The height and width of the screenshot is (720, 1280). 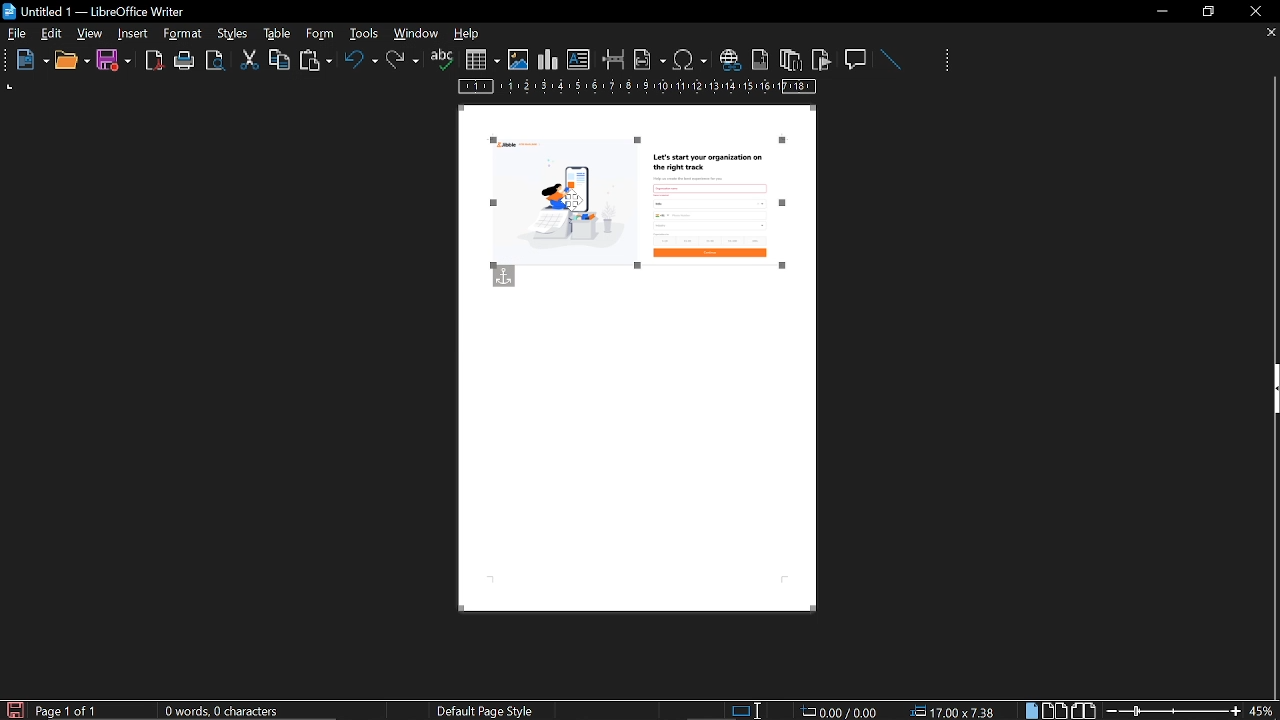 I want to click on current page, so click(x=67, y=711).